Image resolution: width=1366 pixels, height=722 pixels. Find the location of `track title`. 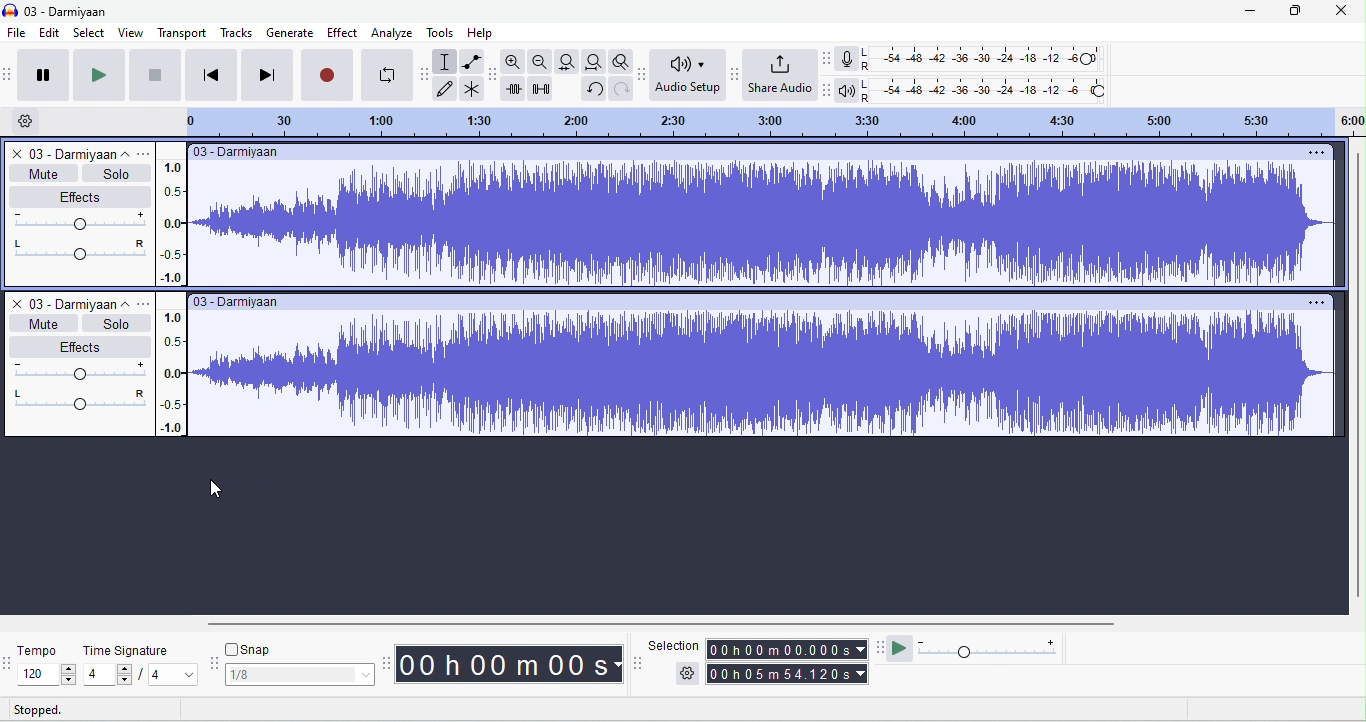

track title is located at coordinates (78, 301).